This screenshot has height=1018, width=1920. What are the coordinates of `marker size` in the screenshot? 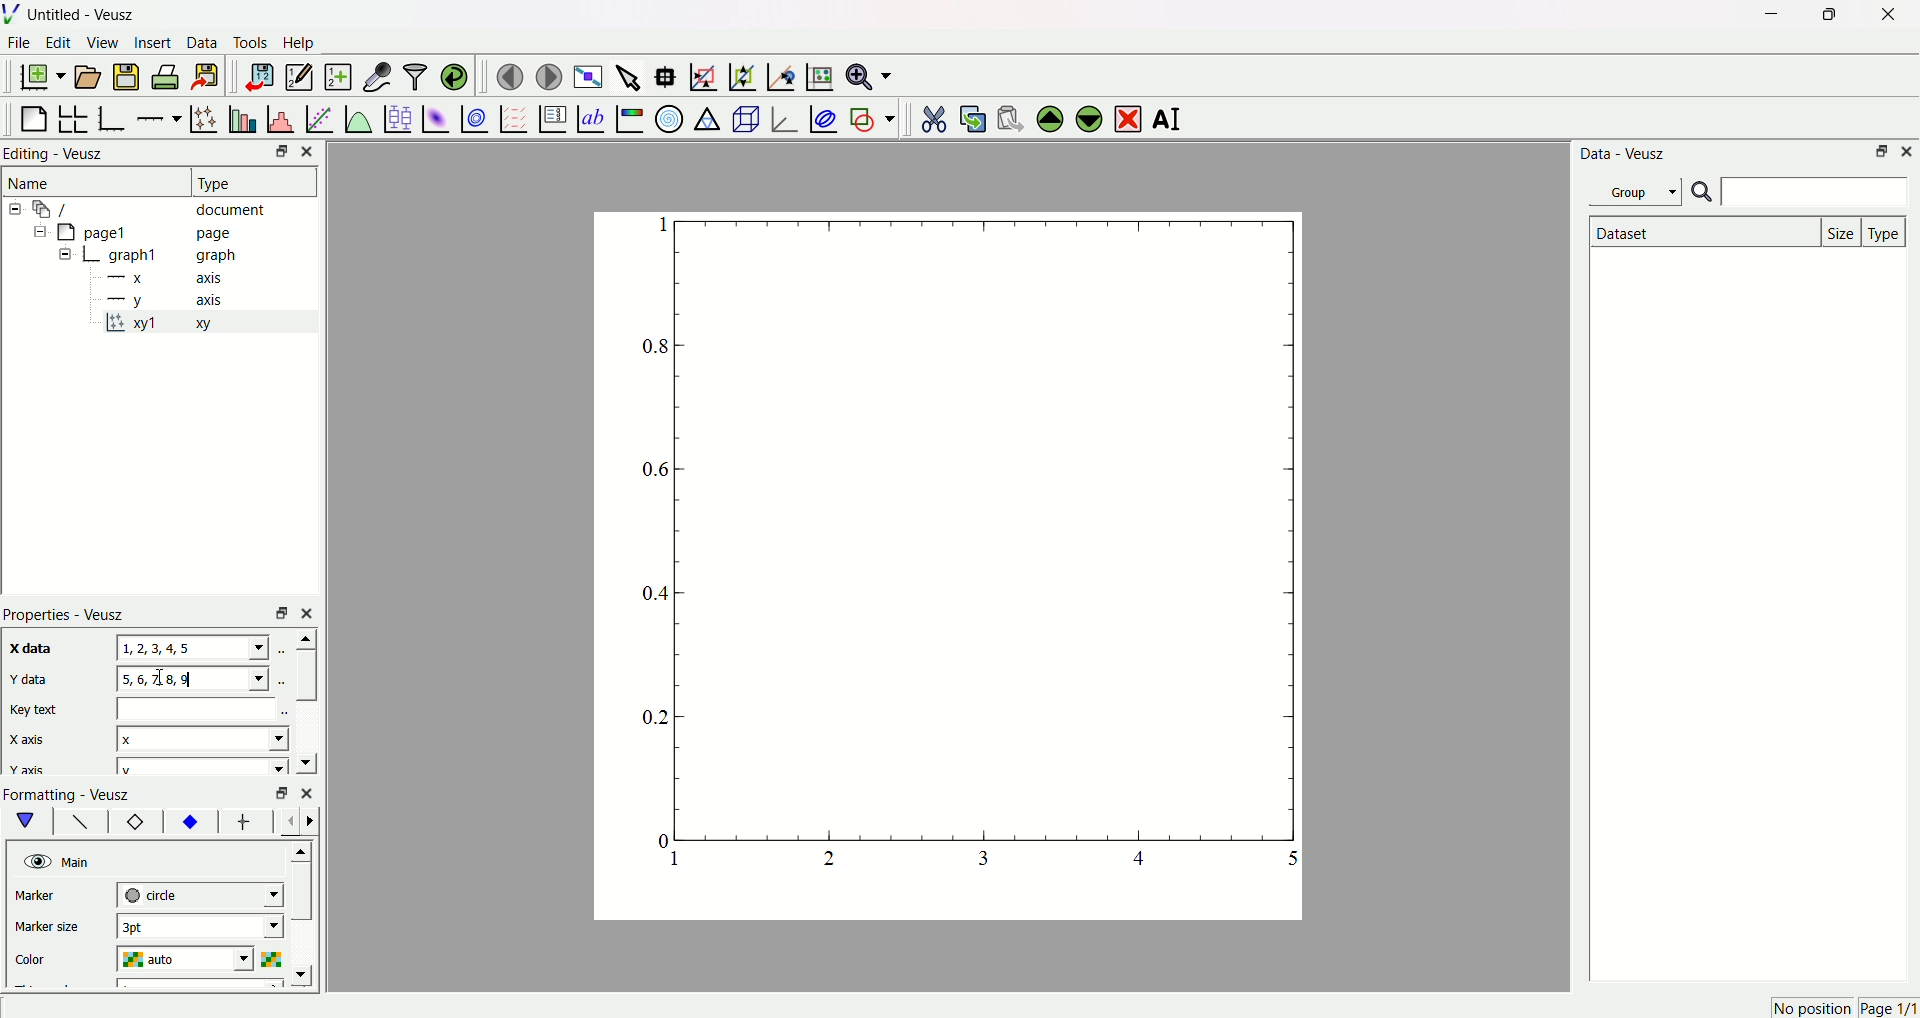 It's located at (52, 929).